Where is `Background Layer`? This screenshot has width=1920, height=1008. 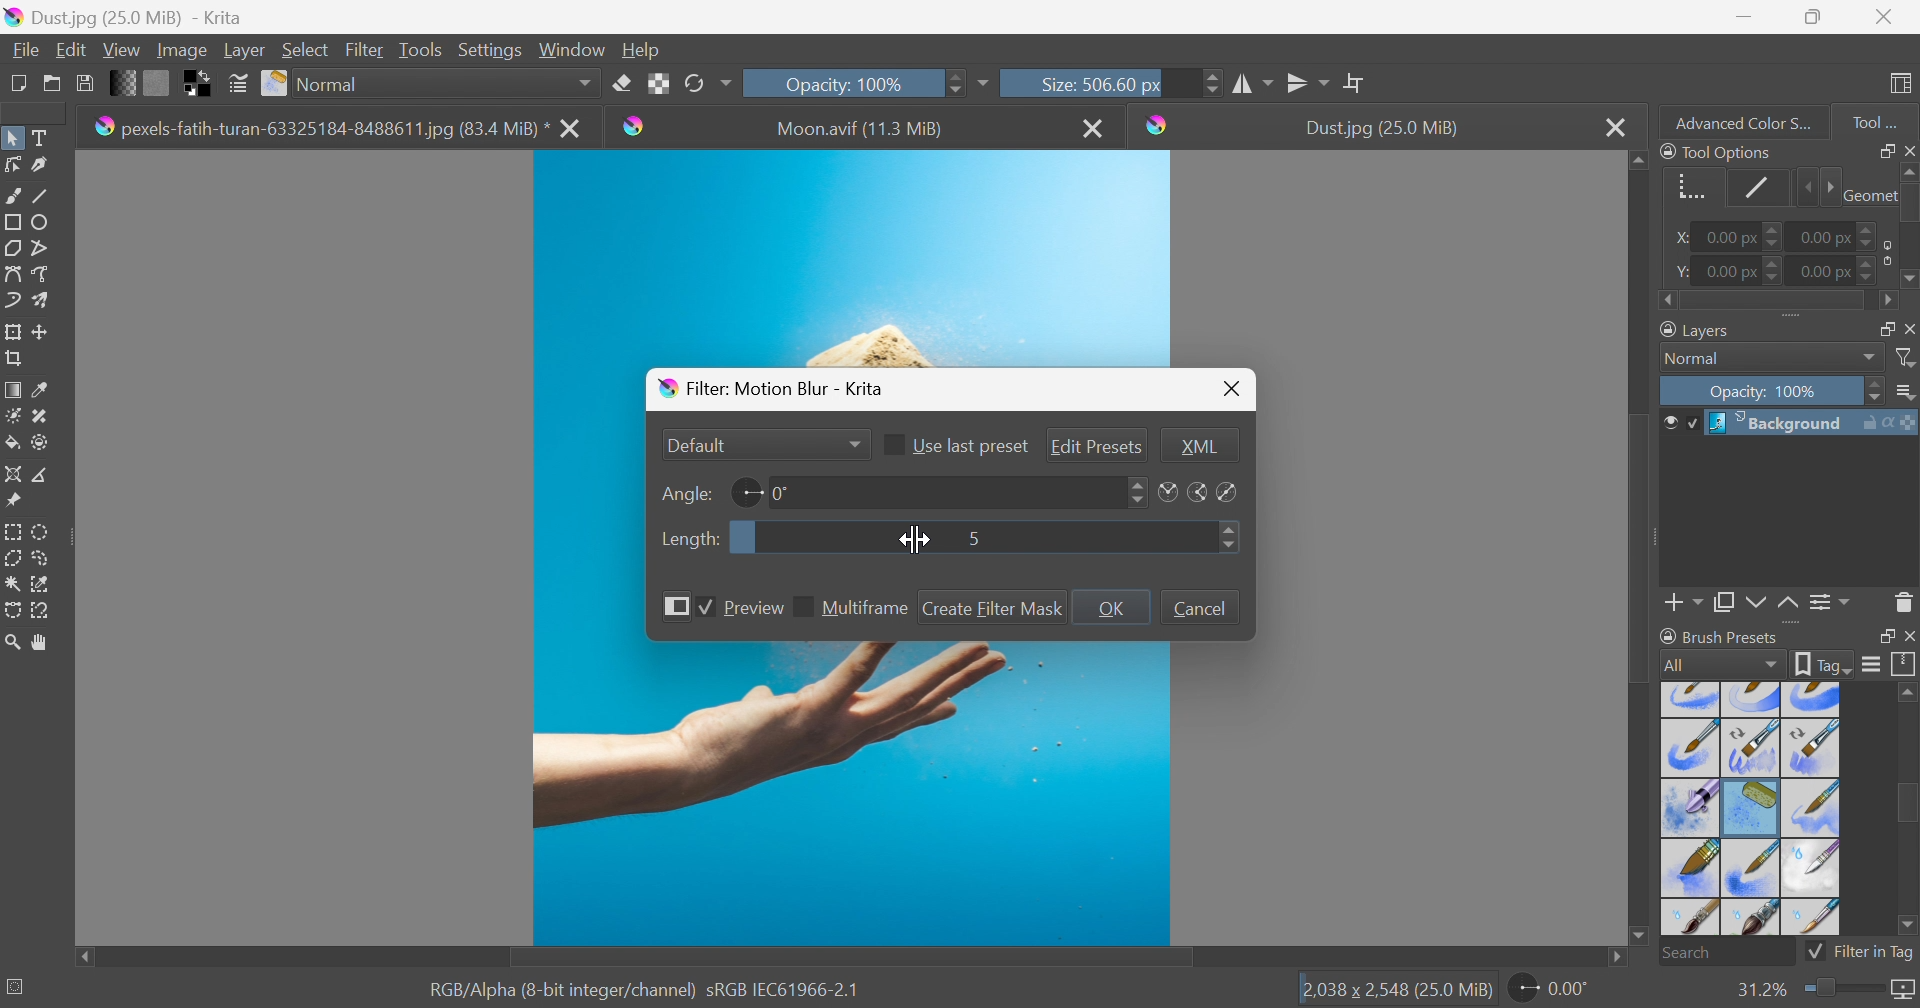 Background Layer is located at coordinates (1811, 423).